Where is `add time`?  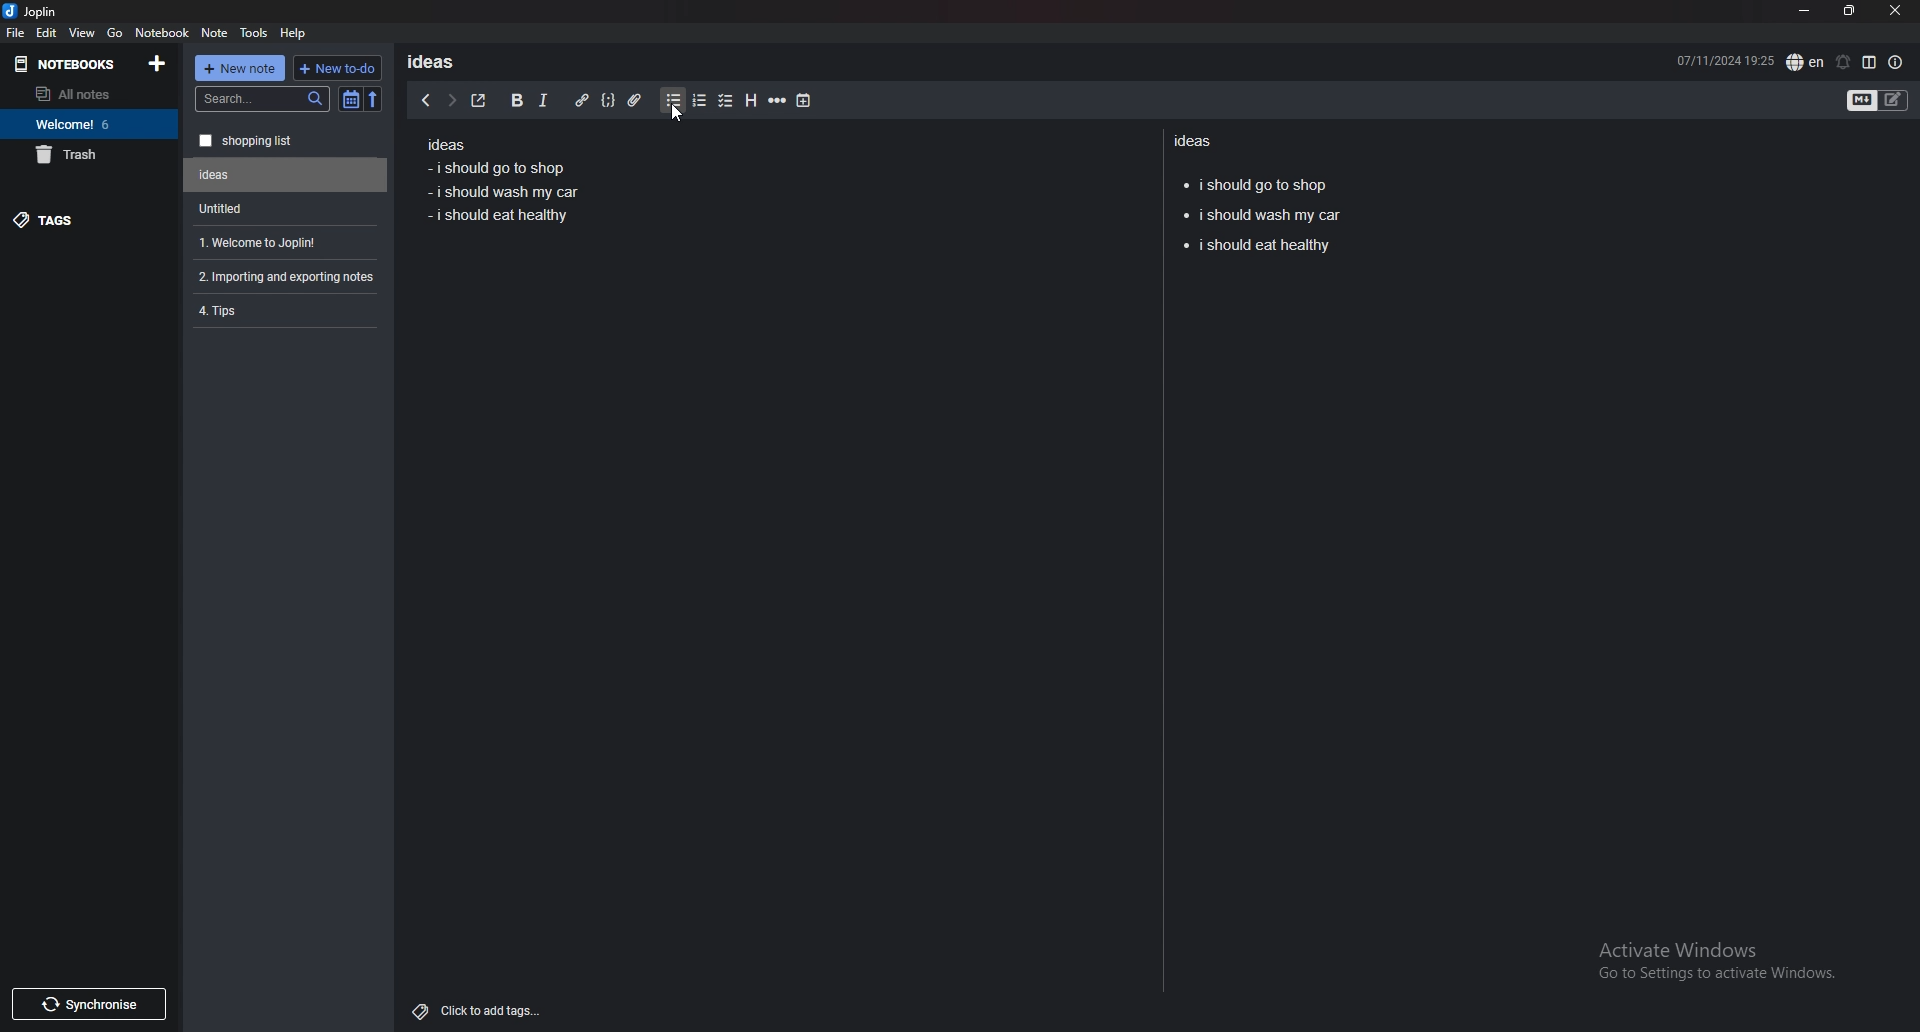 add time is located at coordinates (805, 100).